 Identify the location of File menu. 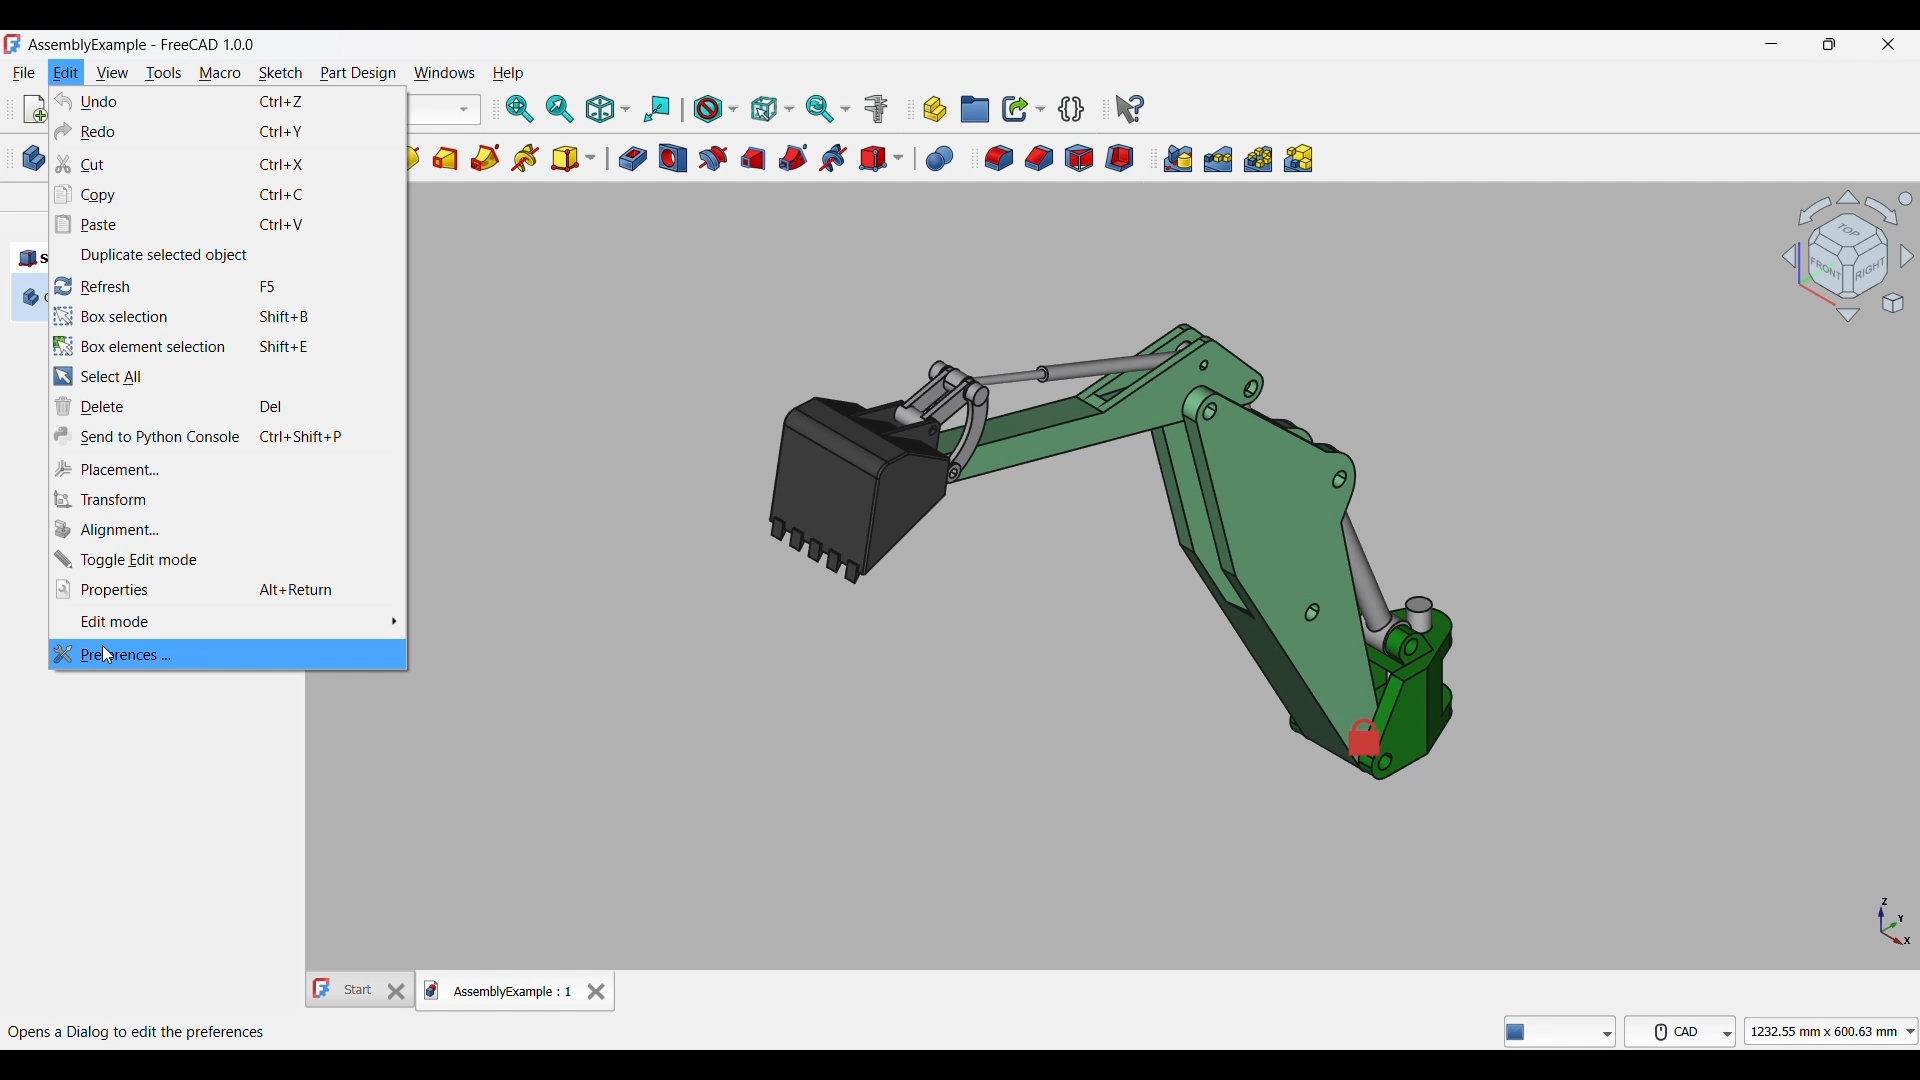
(24, 73).